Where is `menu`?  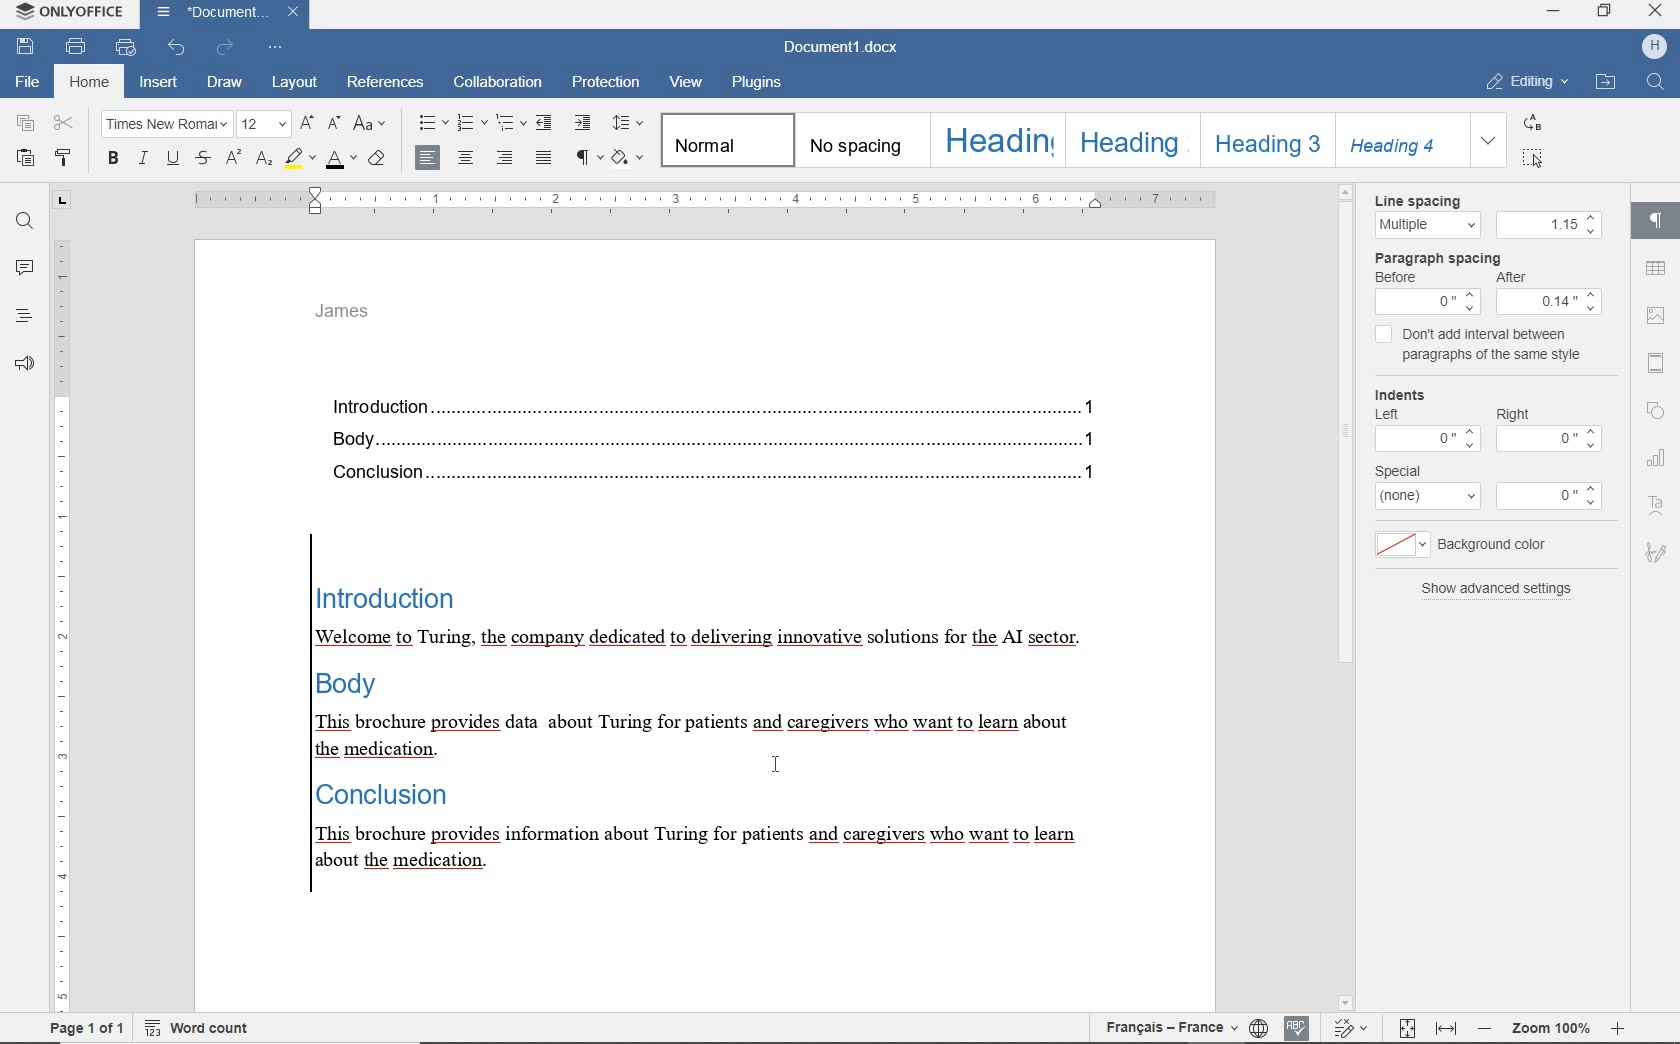 menu is located at coordinates (1551, 301).